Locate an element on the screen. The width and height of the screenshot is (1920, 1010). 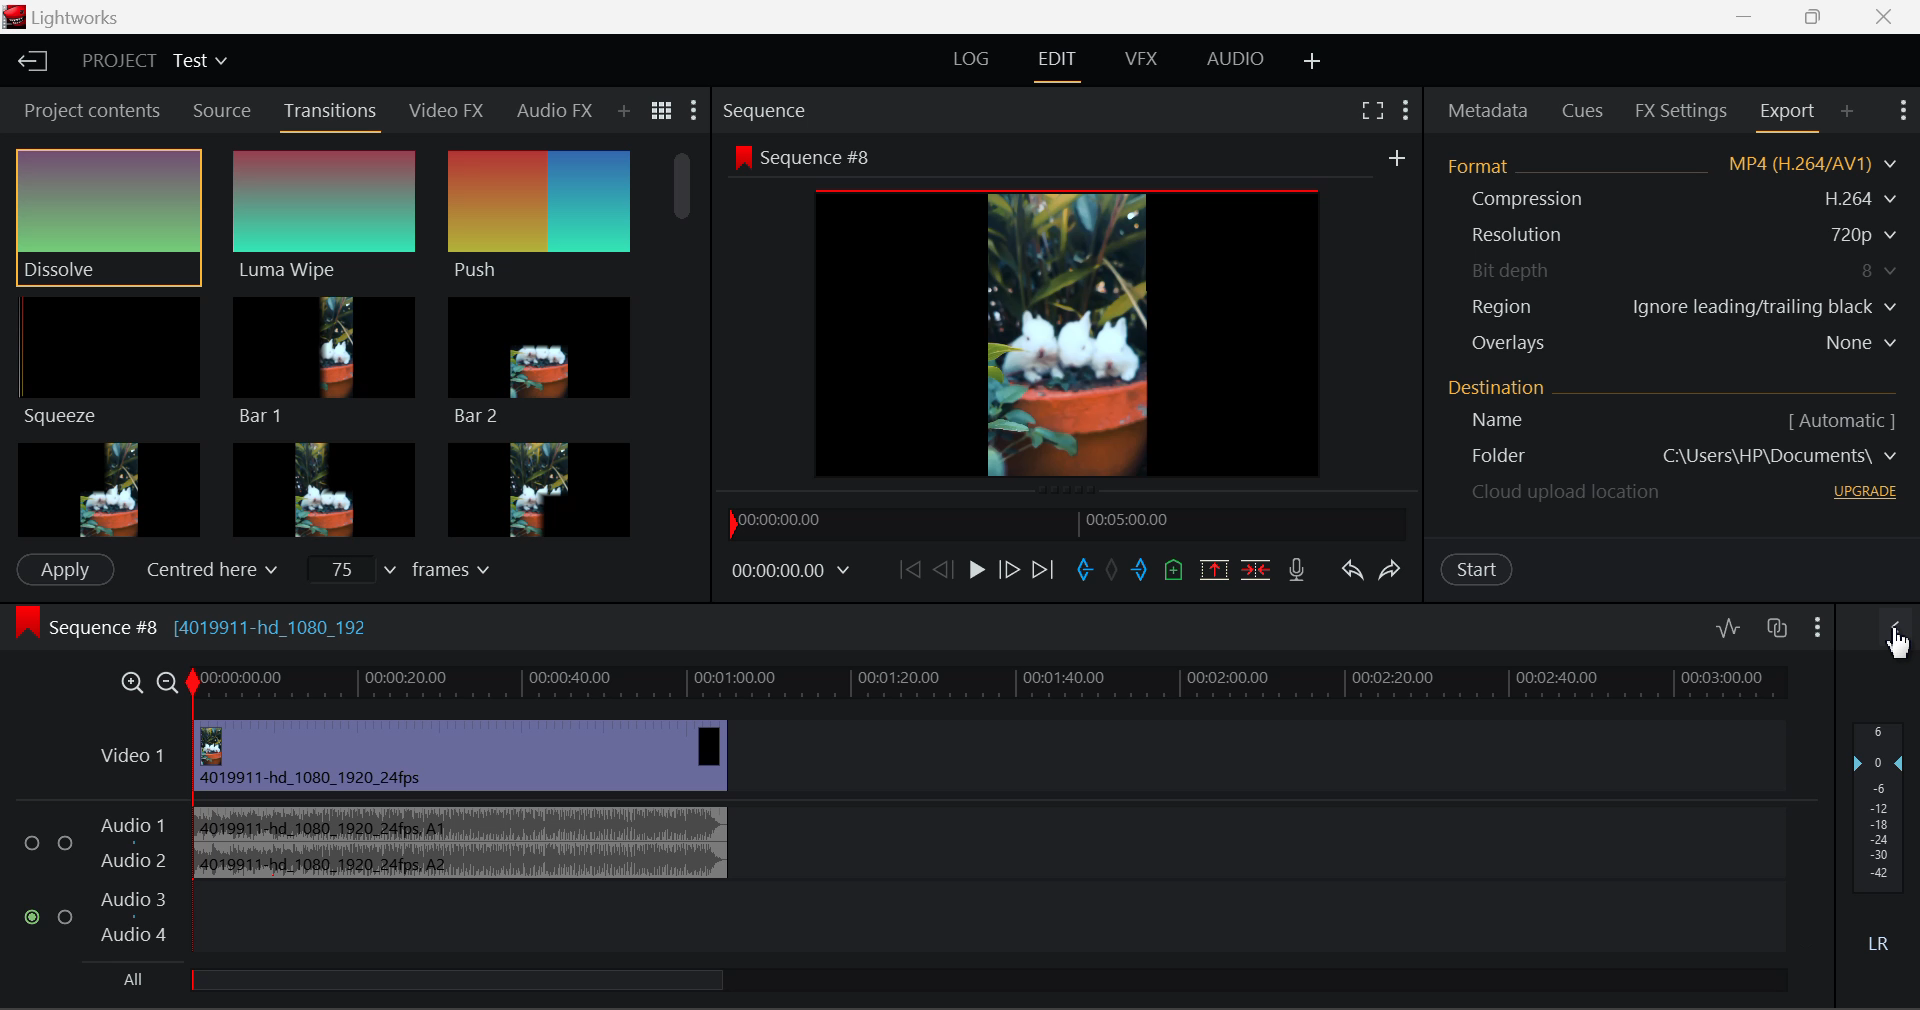
Luma Wipe is located at coordinates (325, 215).